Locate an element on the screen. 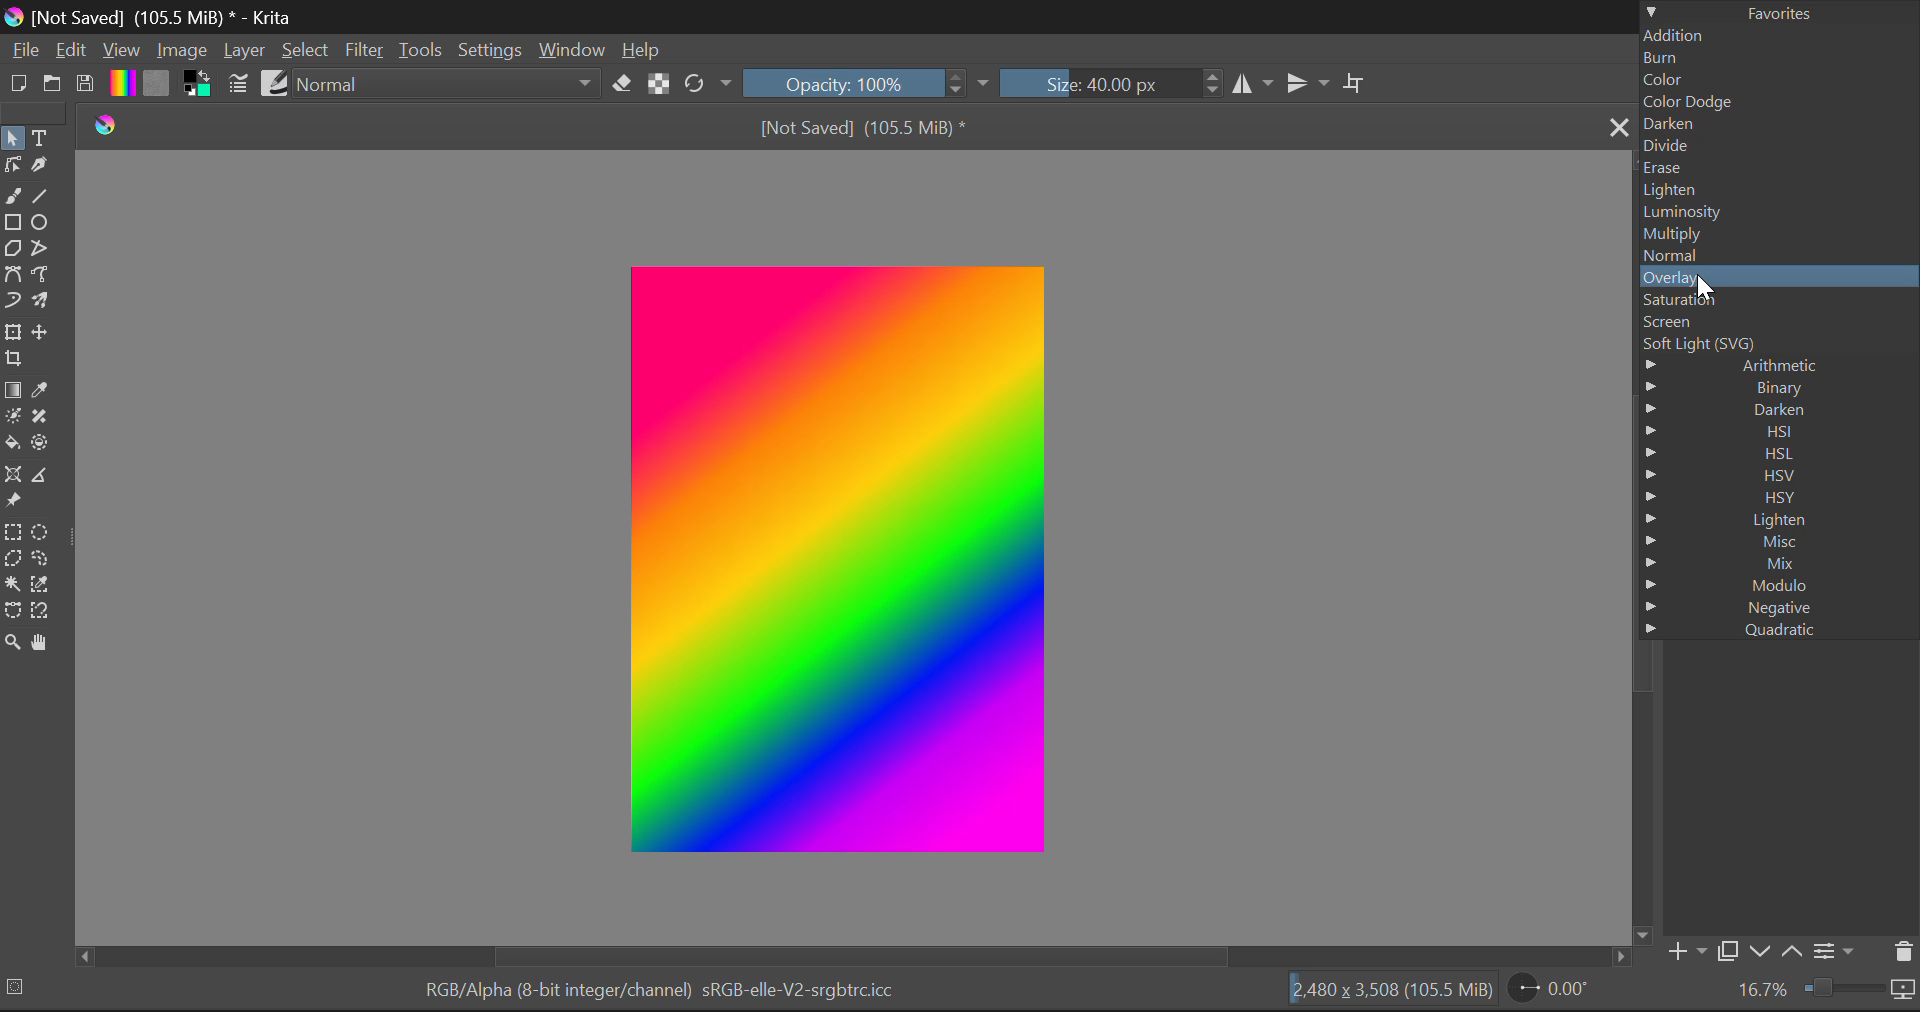 Image resolution: width=1920 pixels, height=1012 pixels. Add Layer is located at coordinates (1687, 950).